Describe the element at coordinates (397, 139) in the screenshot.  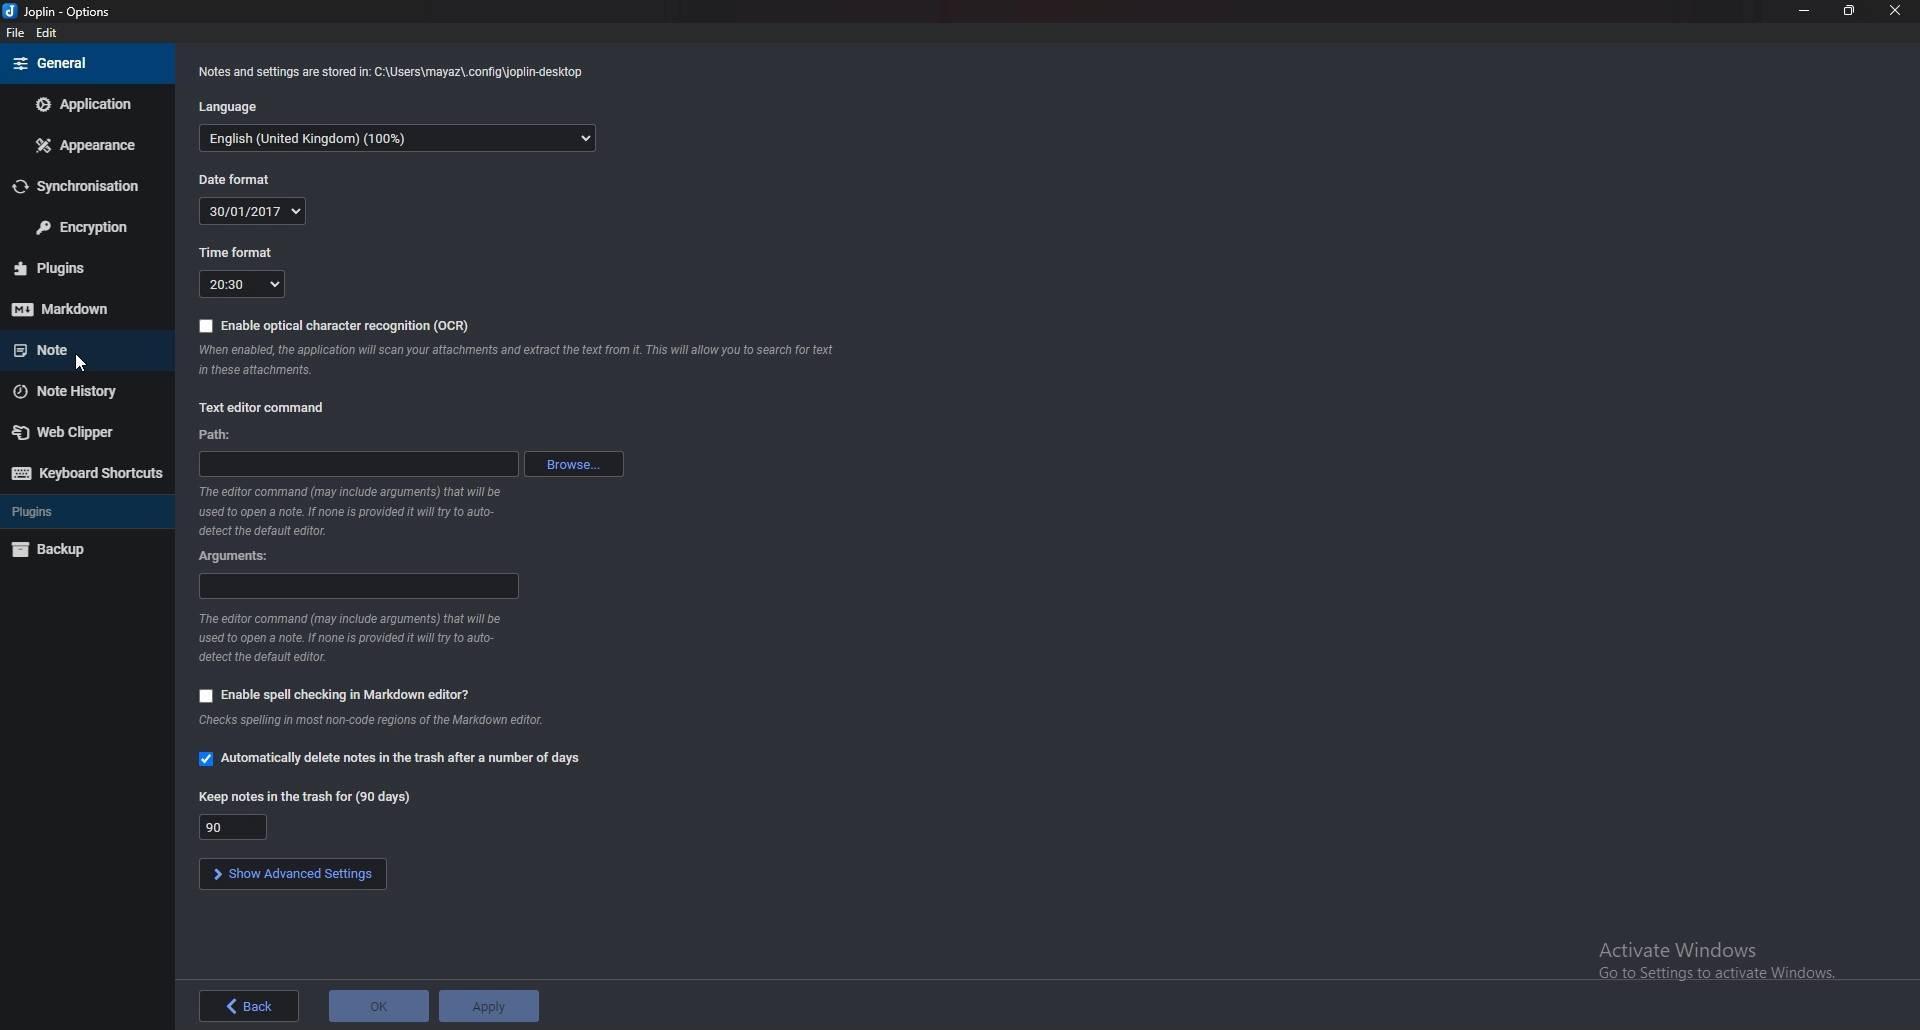
I see `Language` at that location.